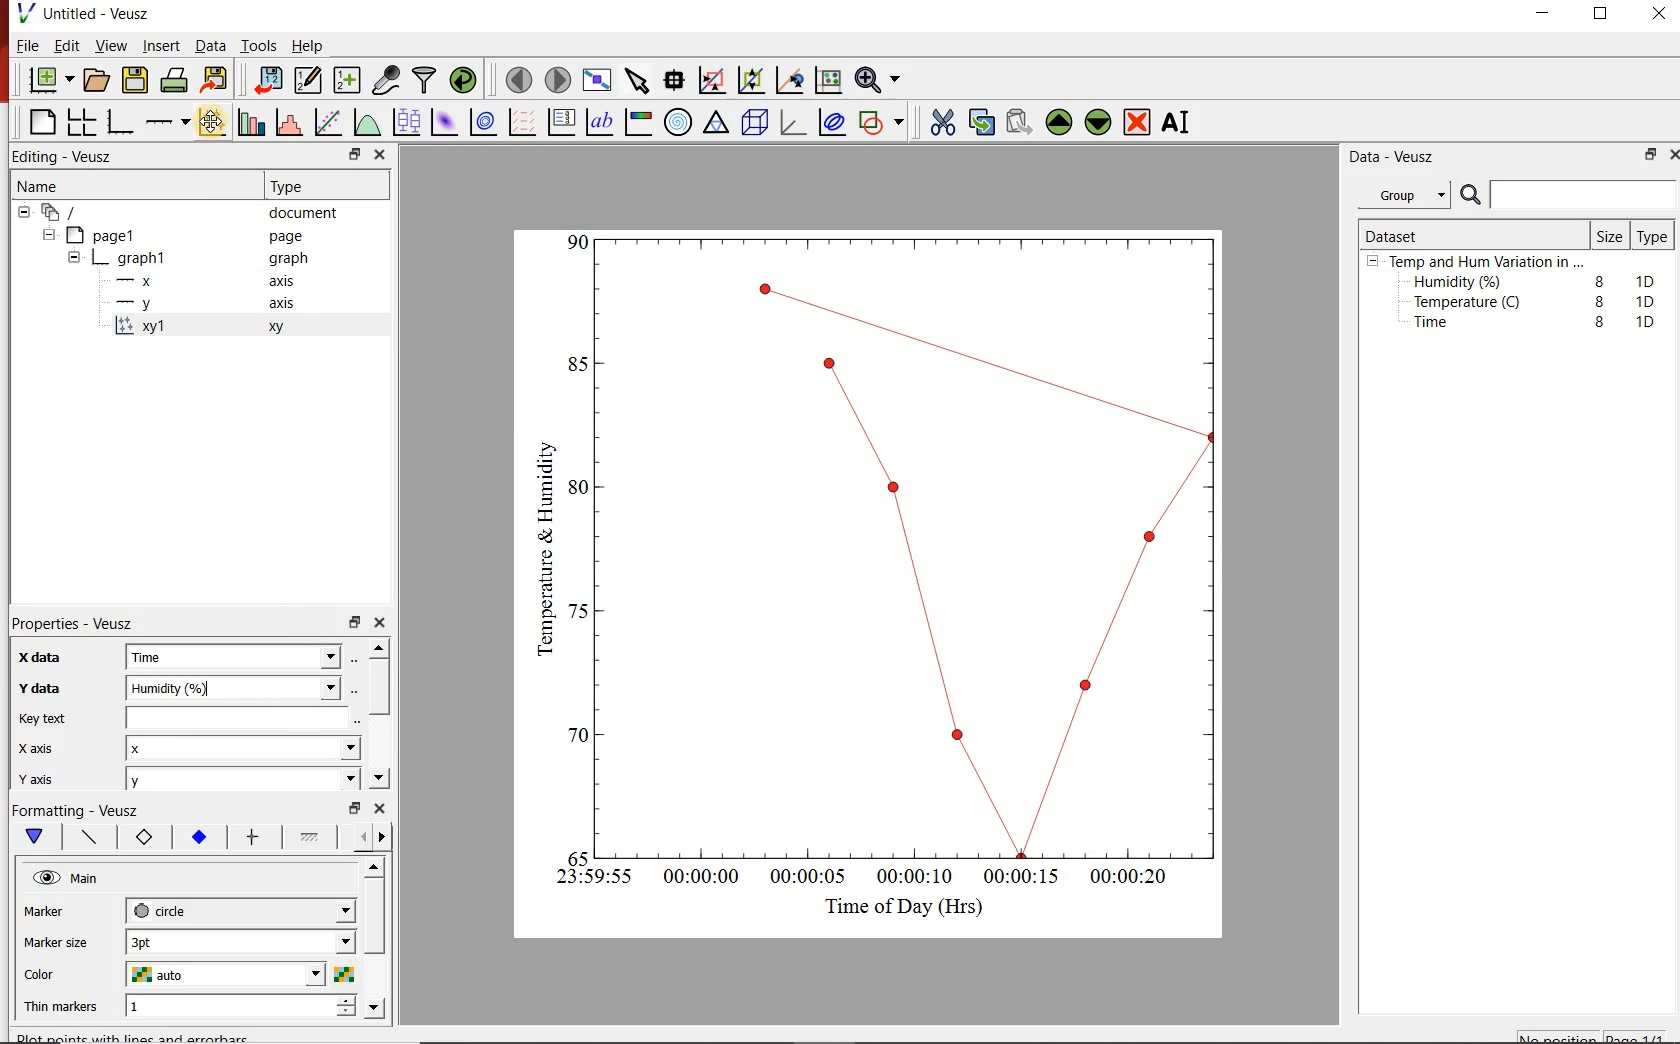 This screenshot has height=1044, width=1680. I want to click on maximize, so click(1611, 14).